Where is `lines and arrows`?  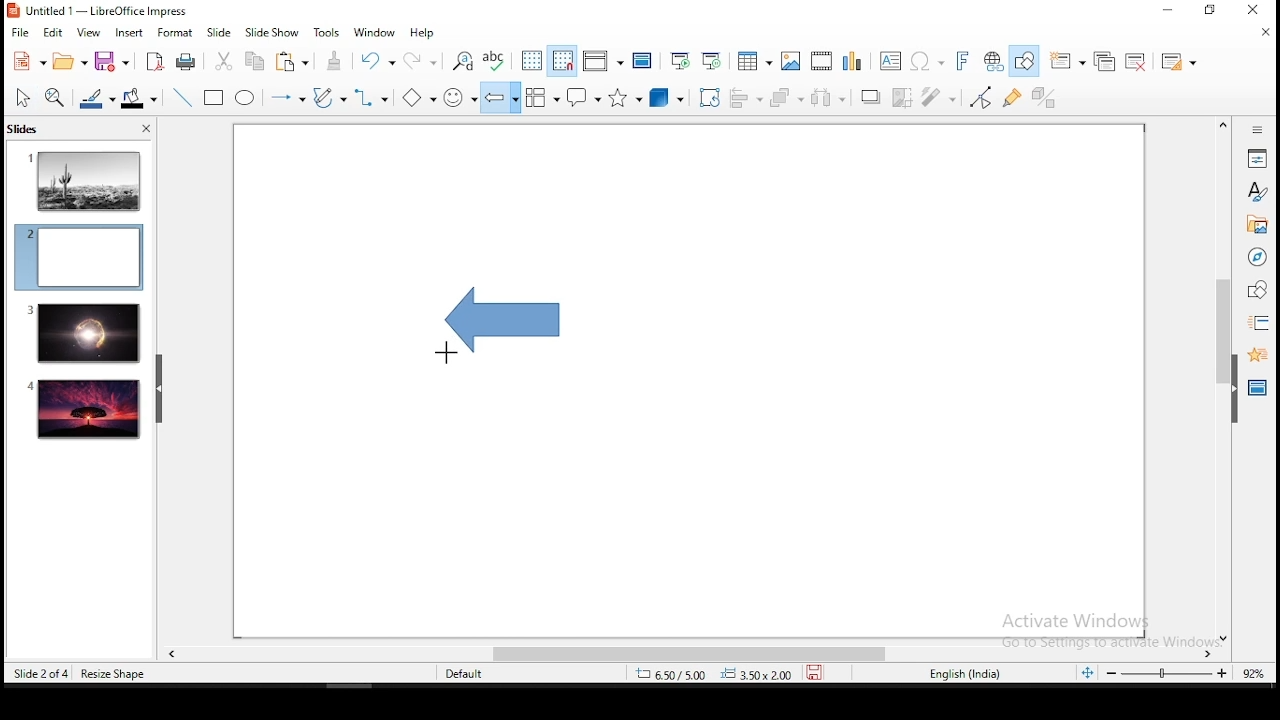
lines and arrows is located at coordinates (287, 98).